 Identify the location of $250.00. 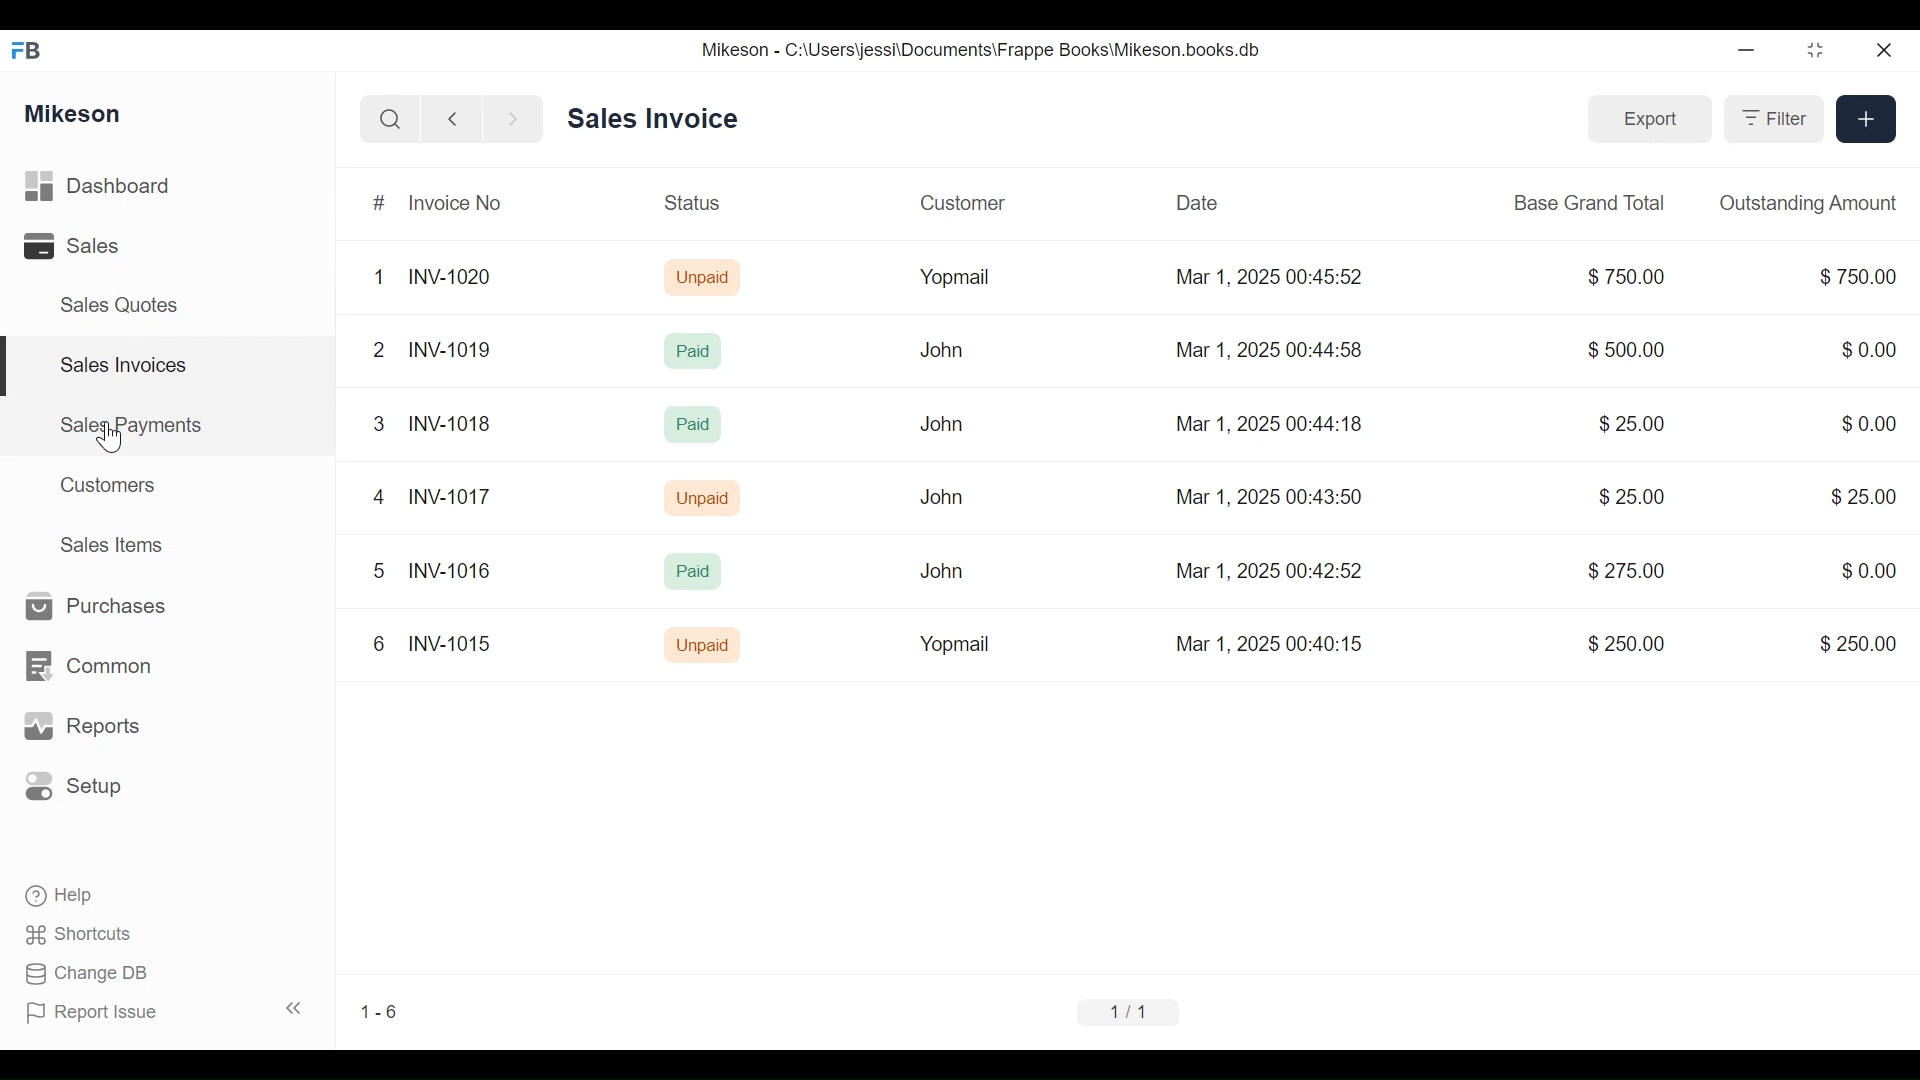
(1625, 647).